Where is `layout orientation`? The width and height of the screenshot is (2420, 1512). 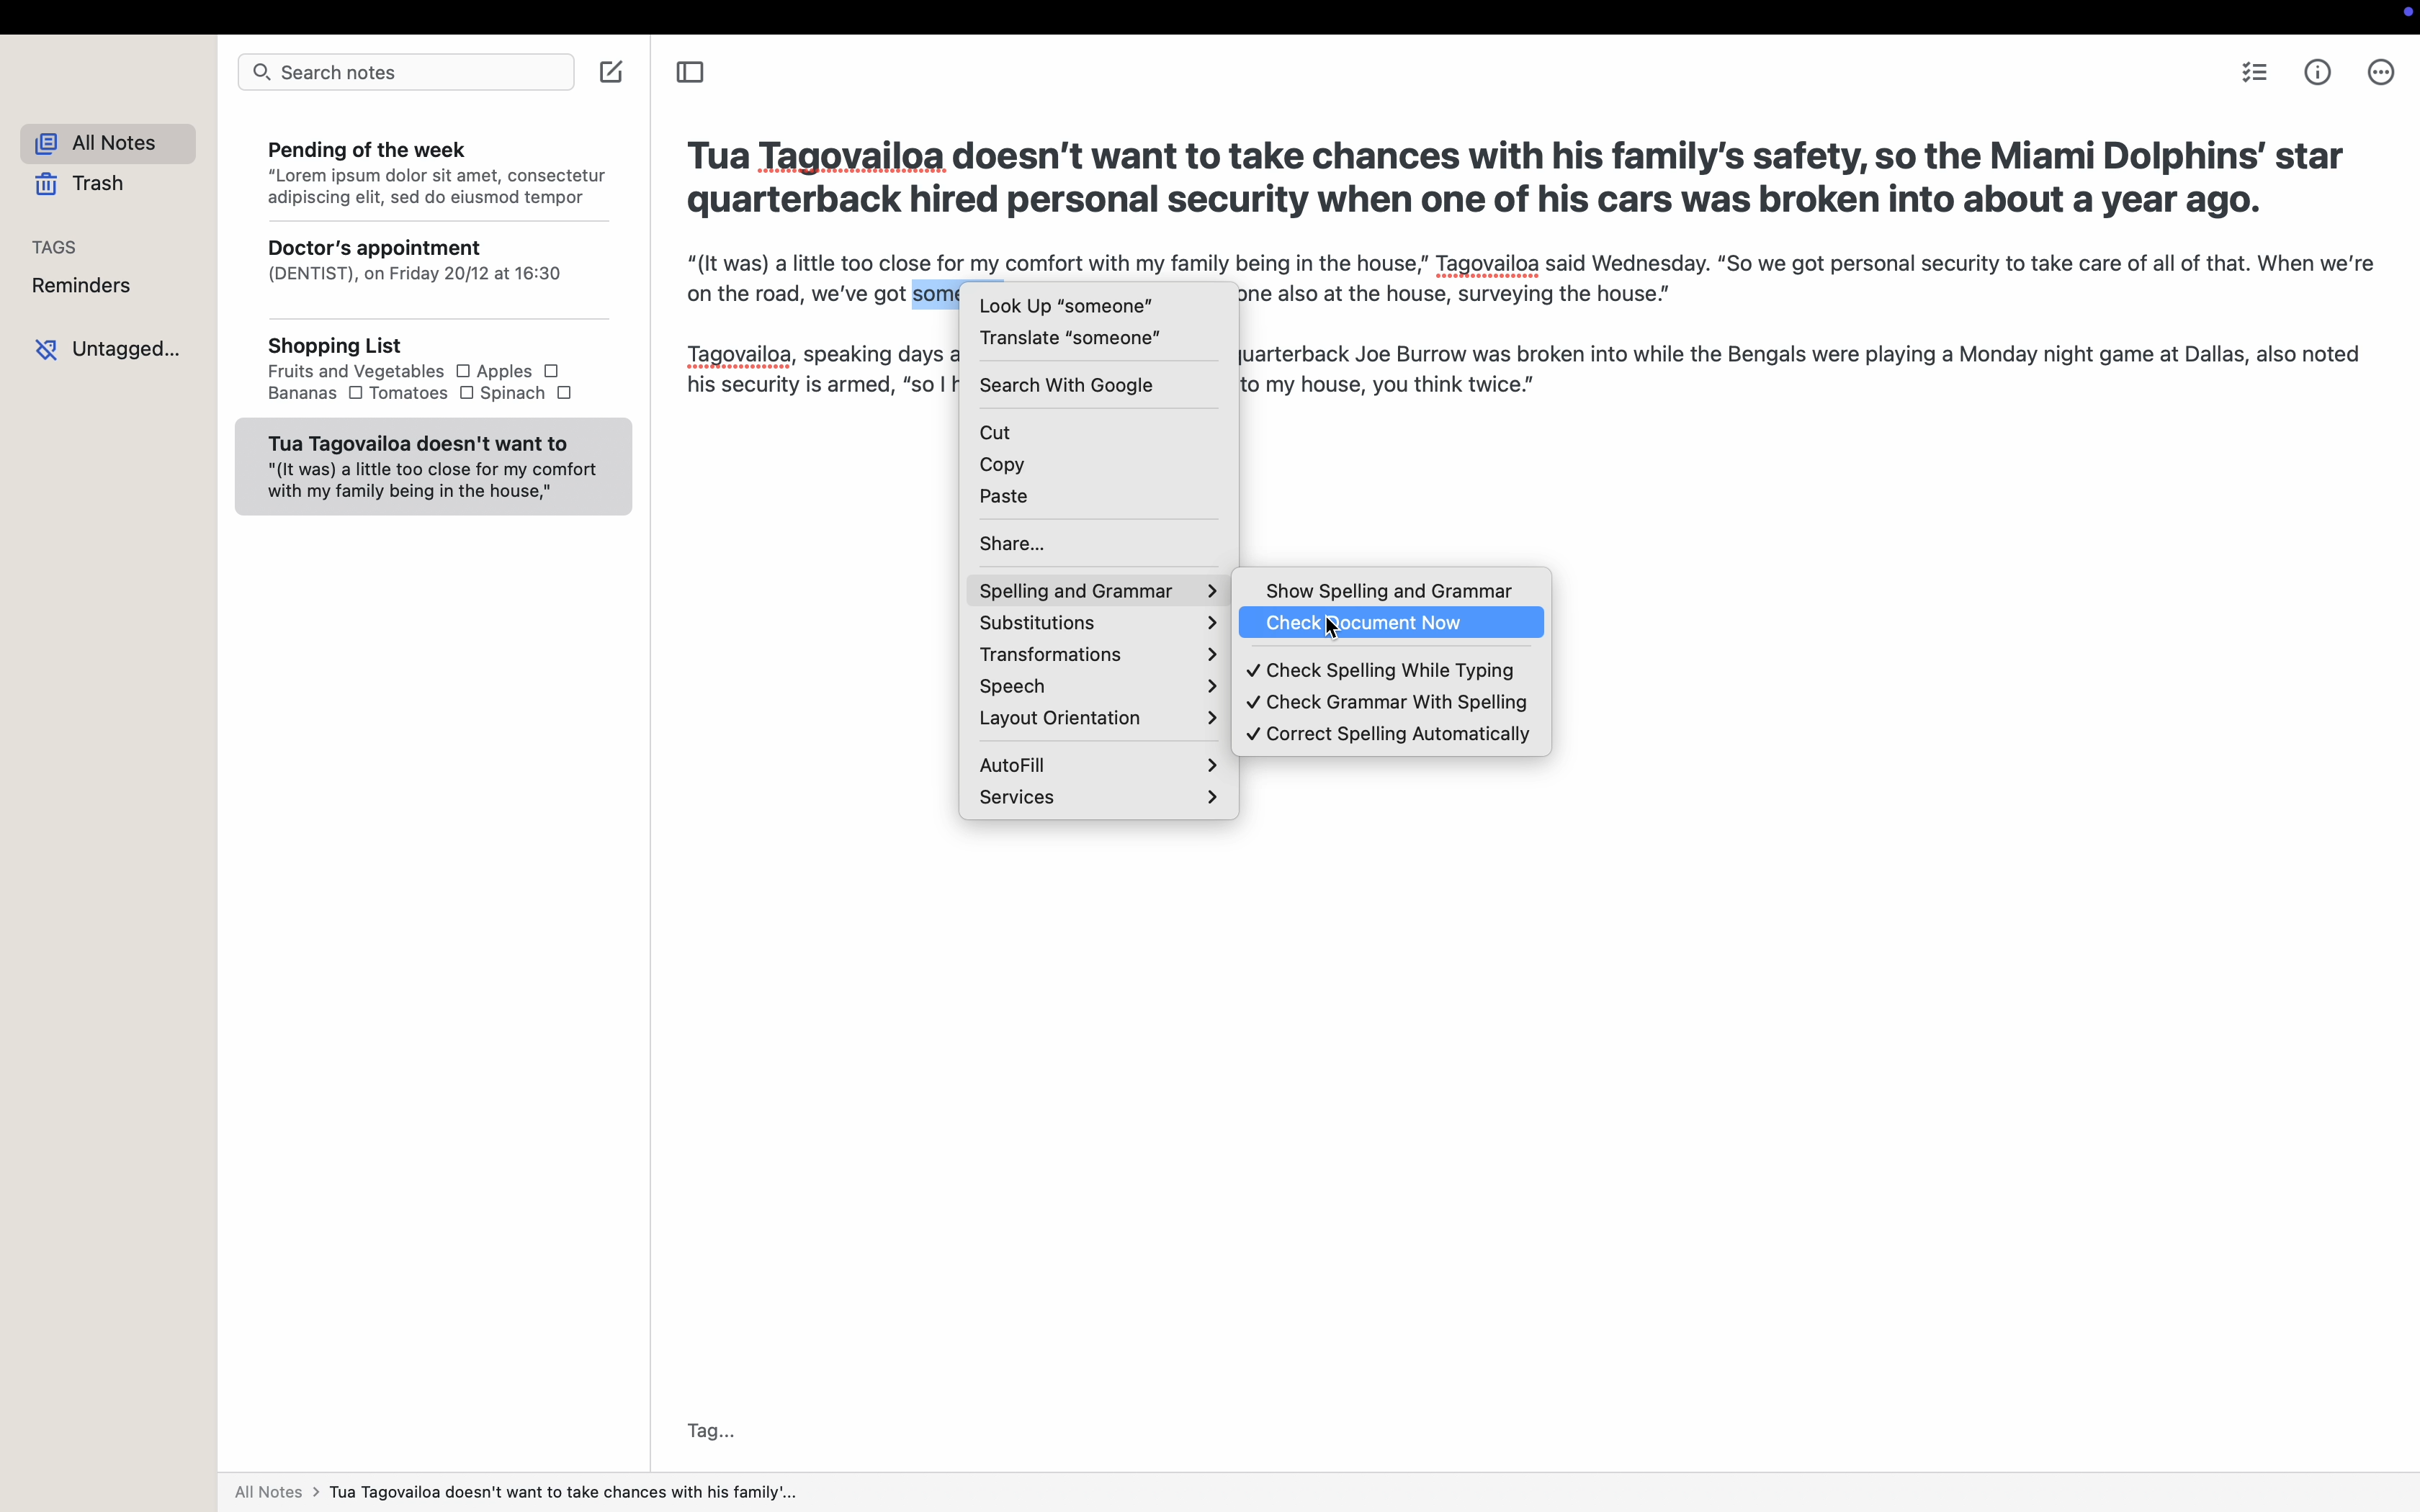 layout orientation is located at coordinates (1097, 720).